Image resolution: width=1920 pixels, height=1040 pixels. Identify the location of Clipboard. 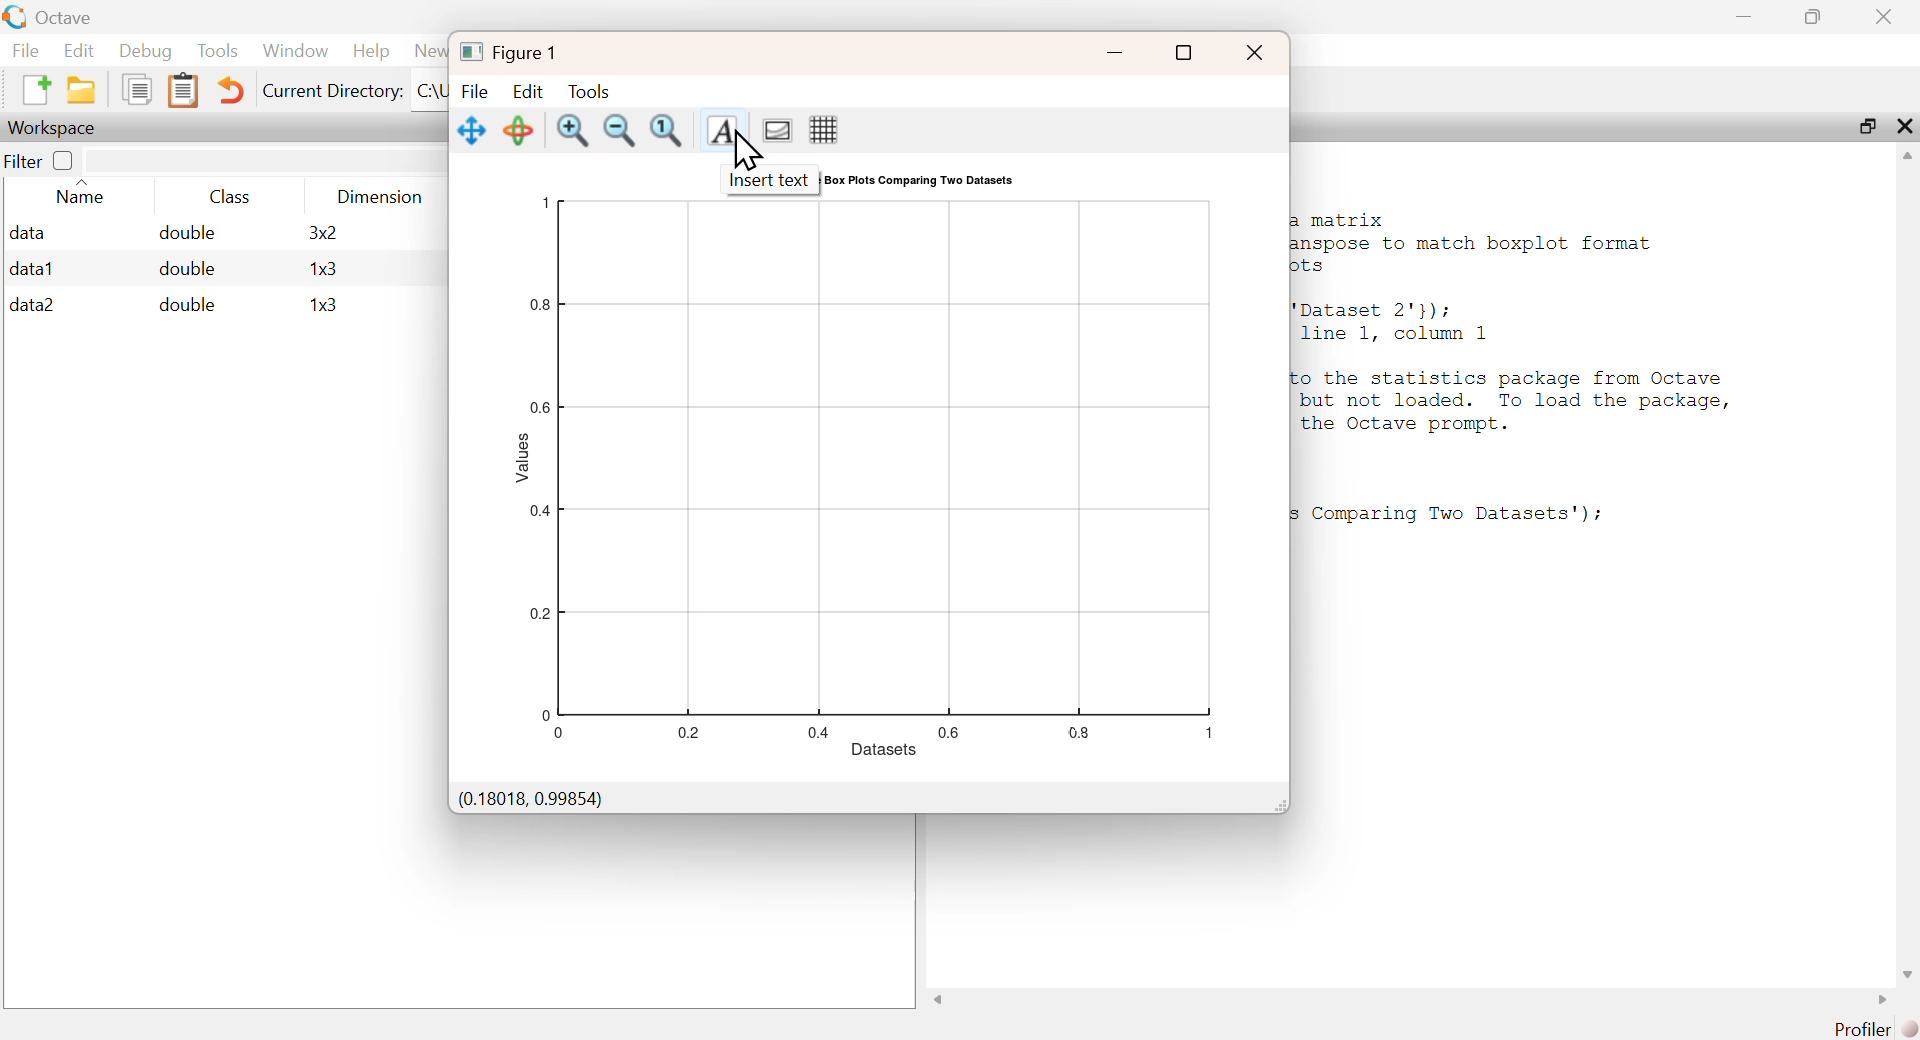
(183, 91).